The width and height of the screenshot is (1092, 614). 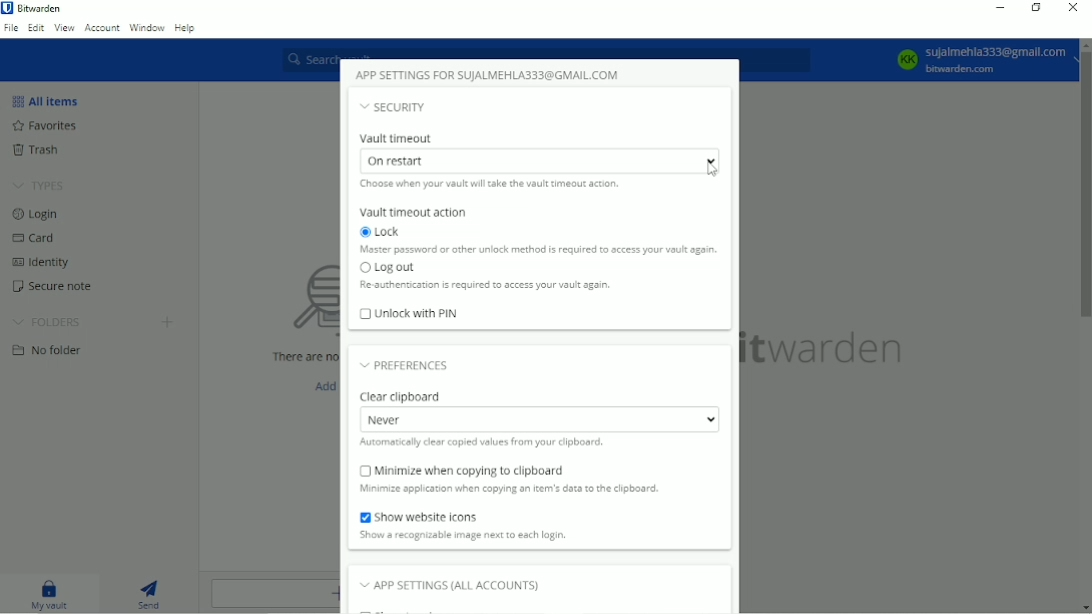 What do you see at coordinates (1085, 186) in the screenshot?
I see `Vertical scrollbar` at bounding box center [1085, 186].